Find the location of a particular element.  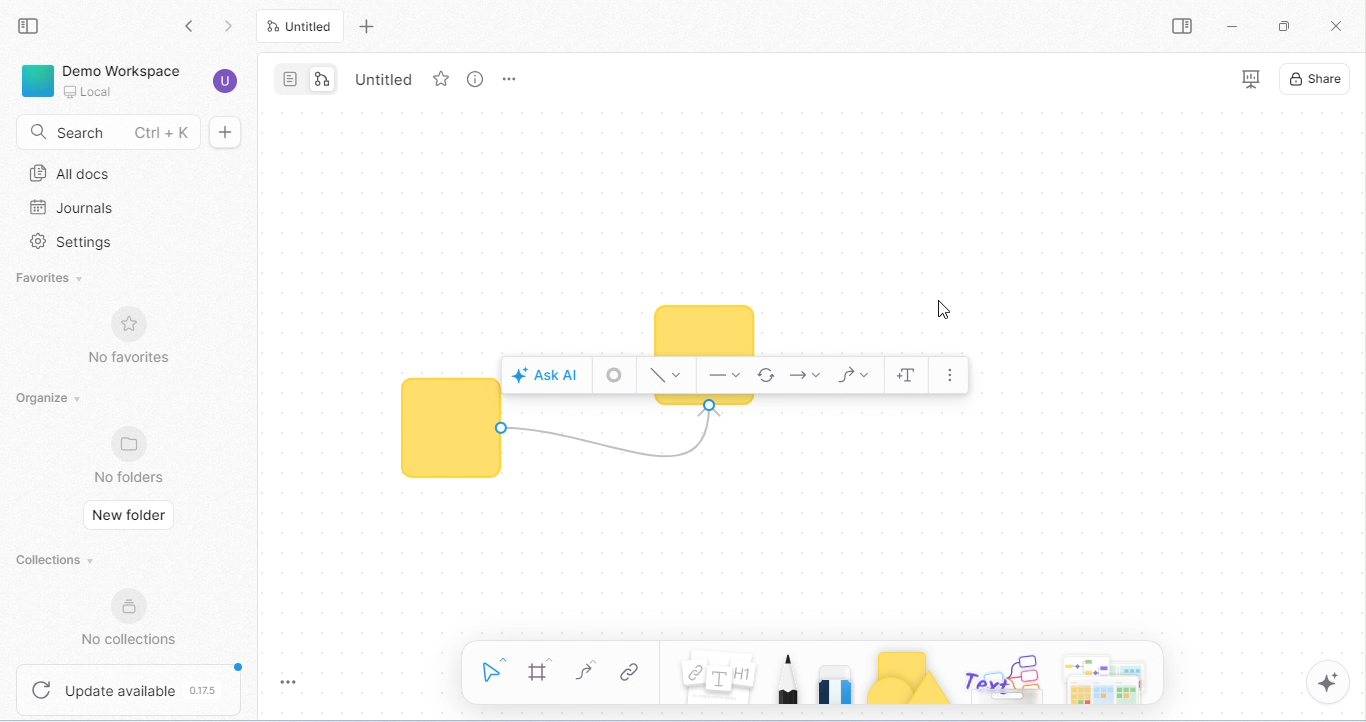

go previous is located at coordinates (232, 28).